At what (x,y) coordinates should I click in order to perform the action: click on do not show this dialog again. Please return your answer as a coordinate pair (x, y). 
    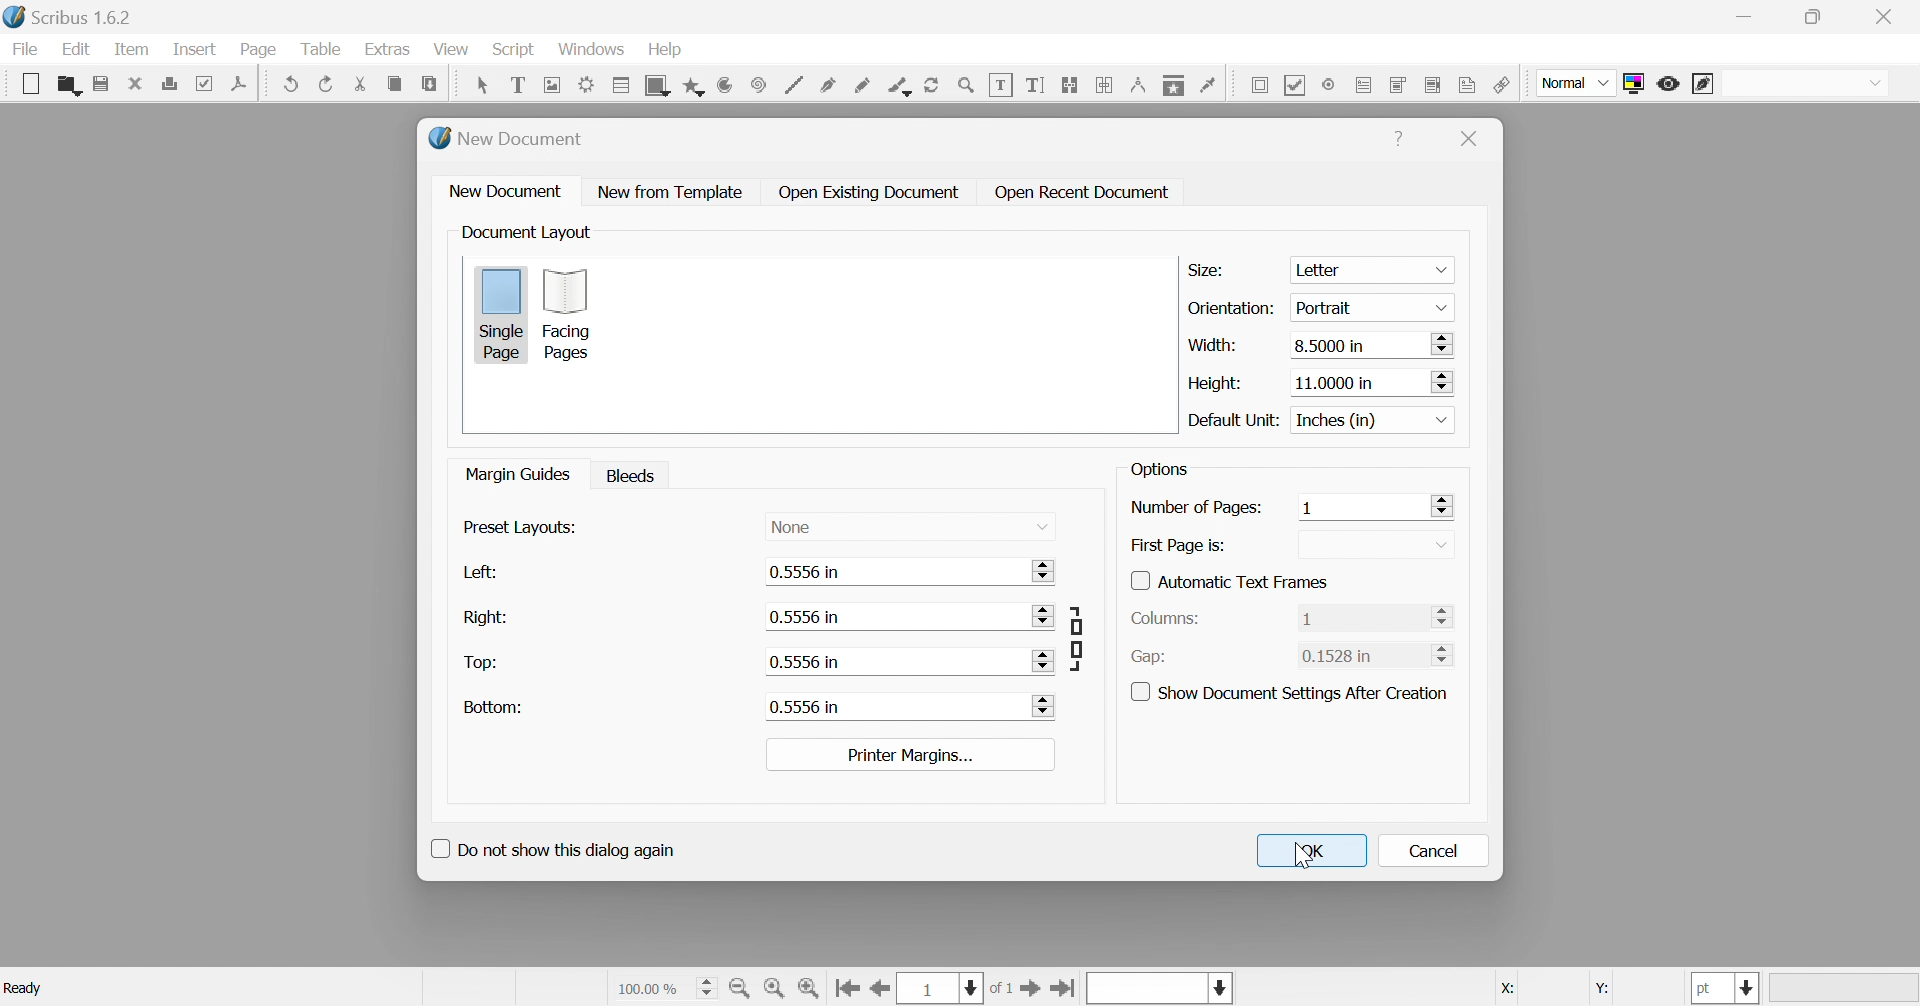
    Looking at the image, I should click on (549, 853).